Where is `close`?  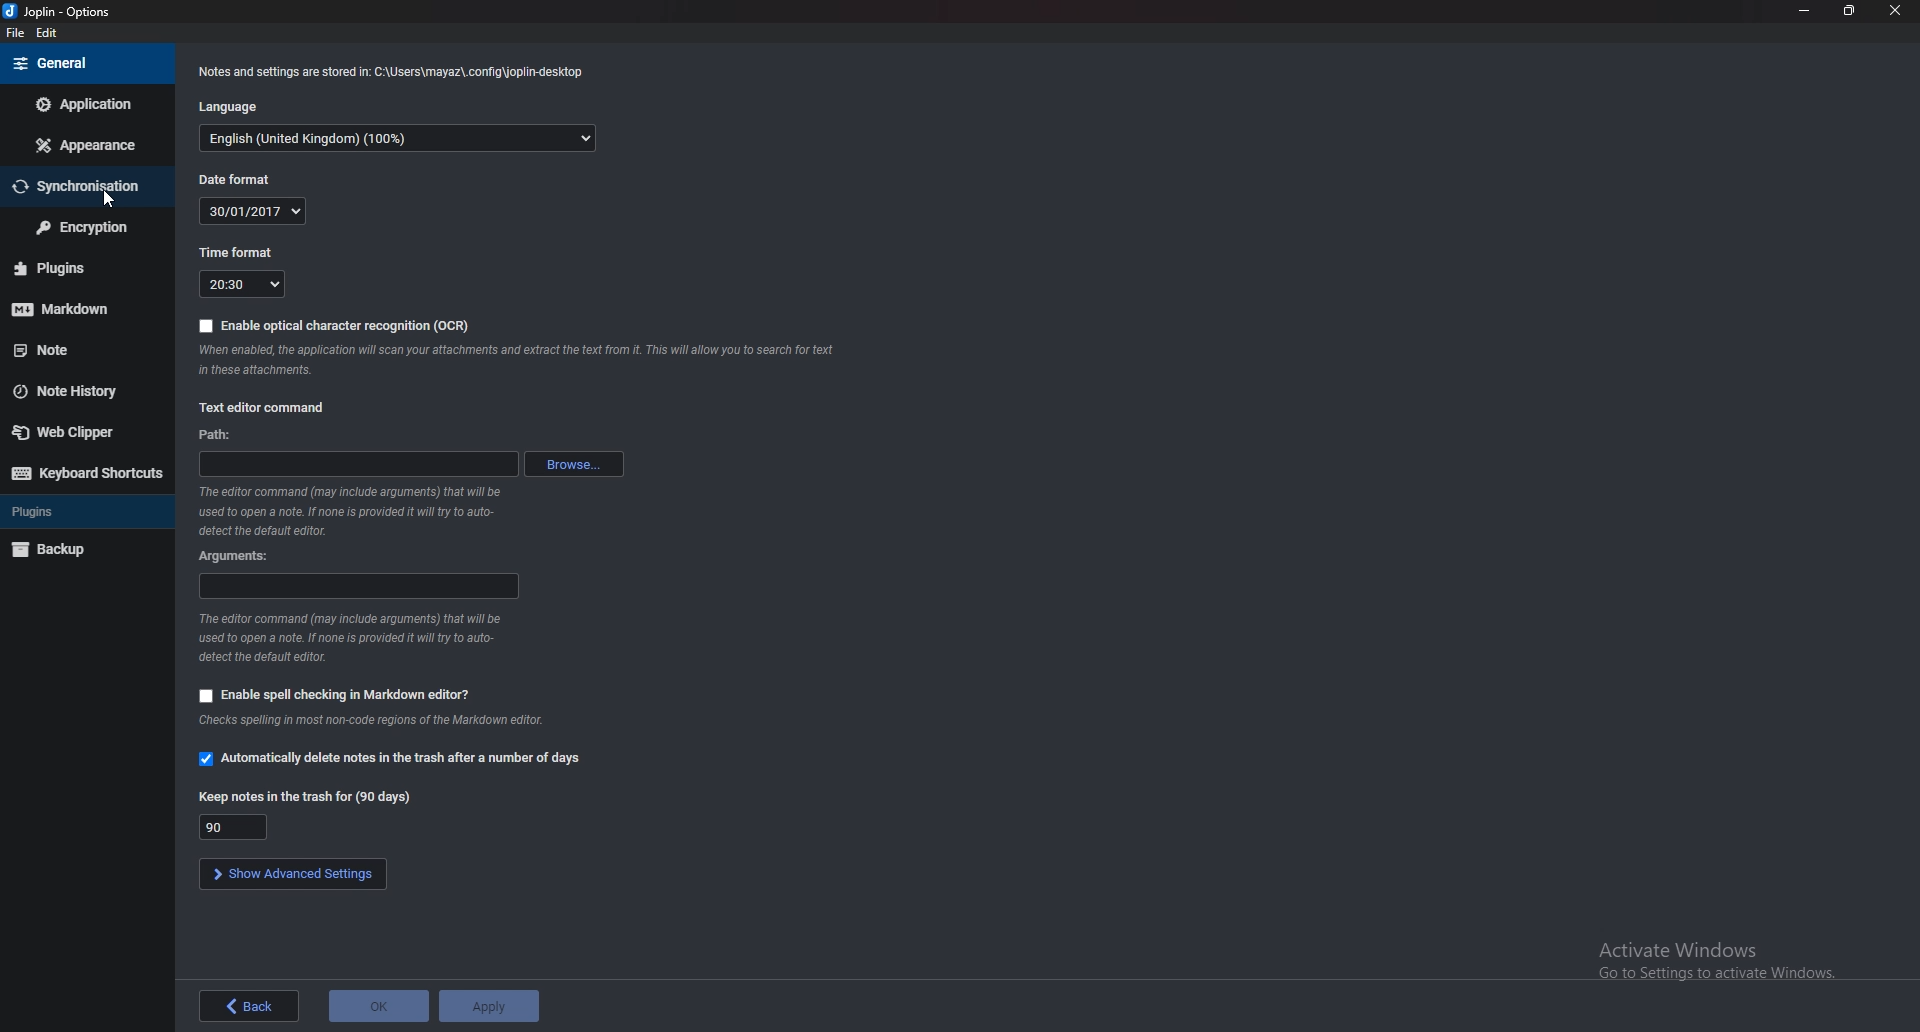
close is located at coordinates (1894, 9).